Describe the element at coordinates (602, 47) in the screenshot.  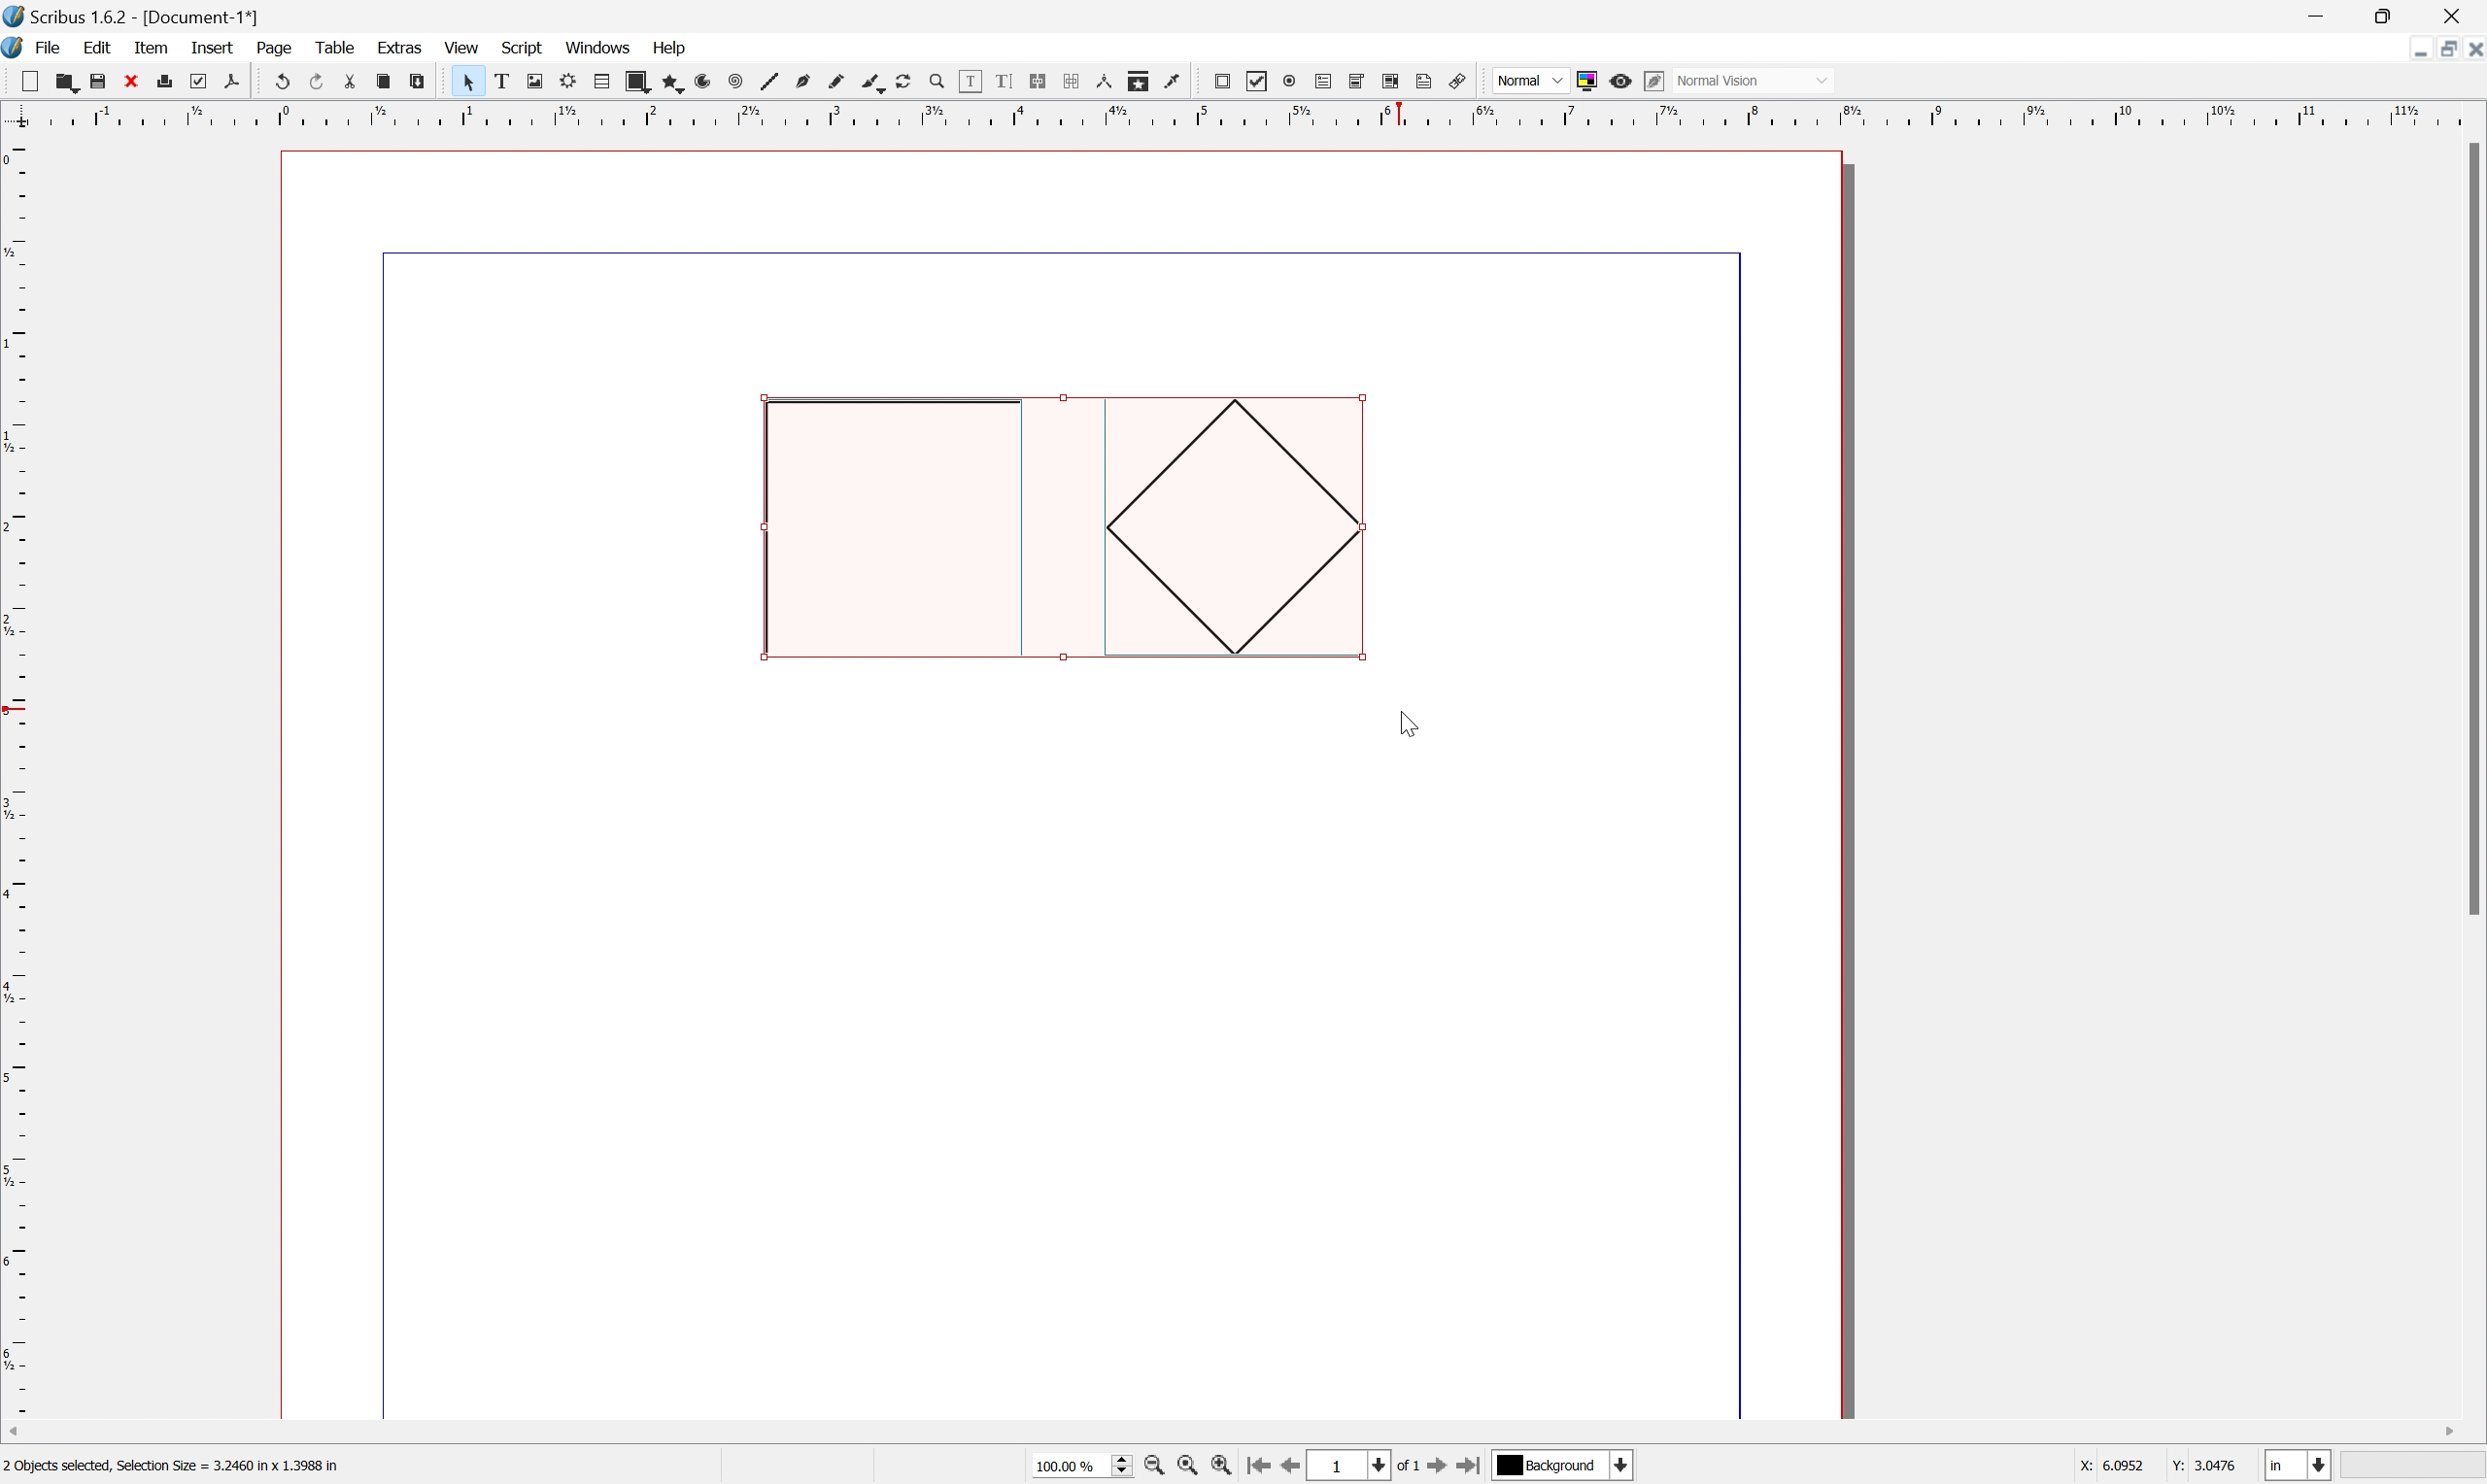
I see `windows` at that location.